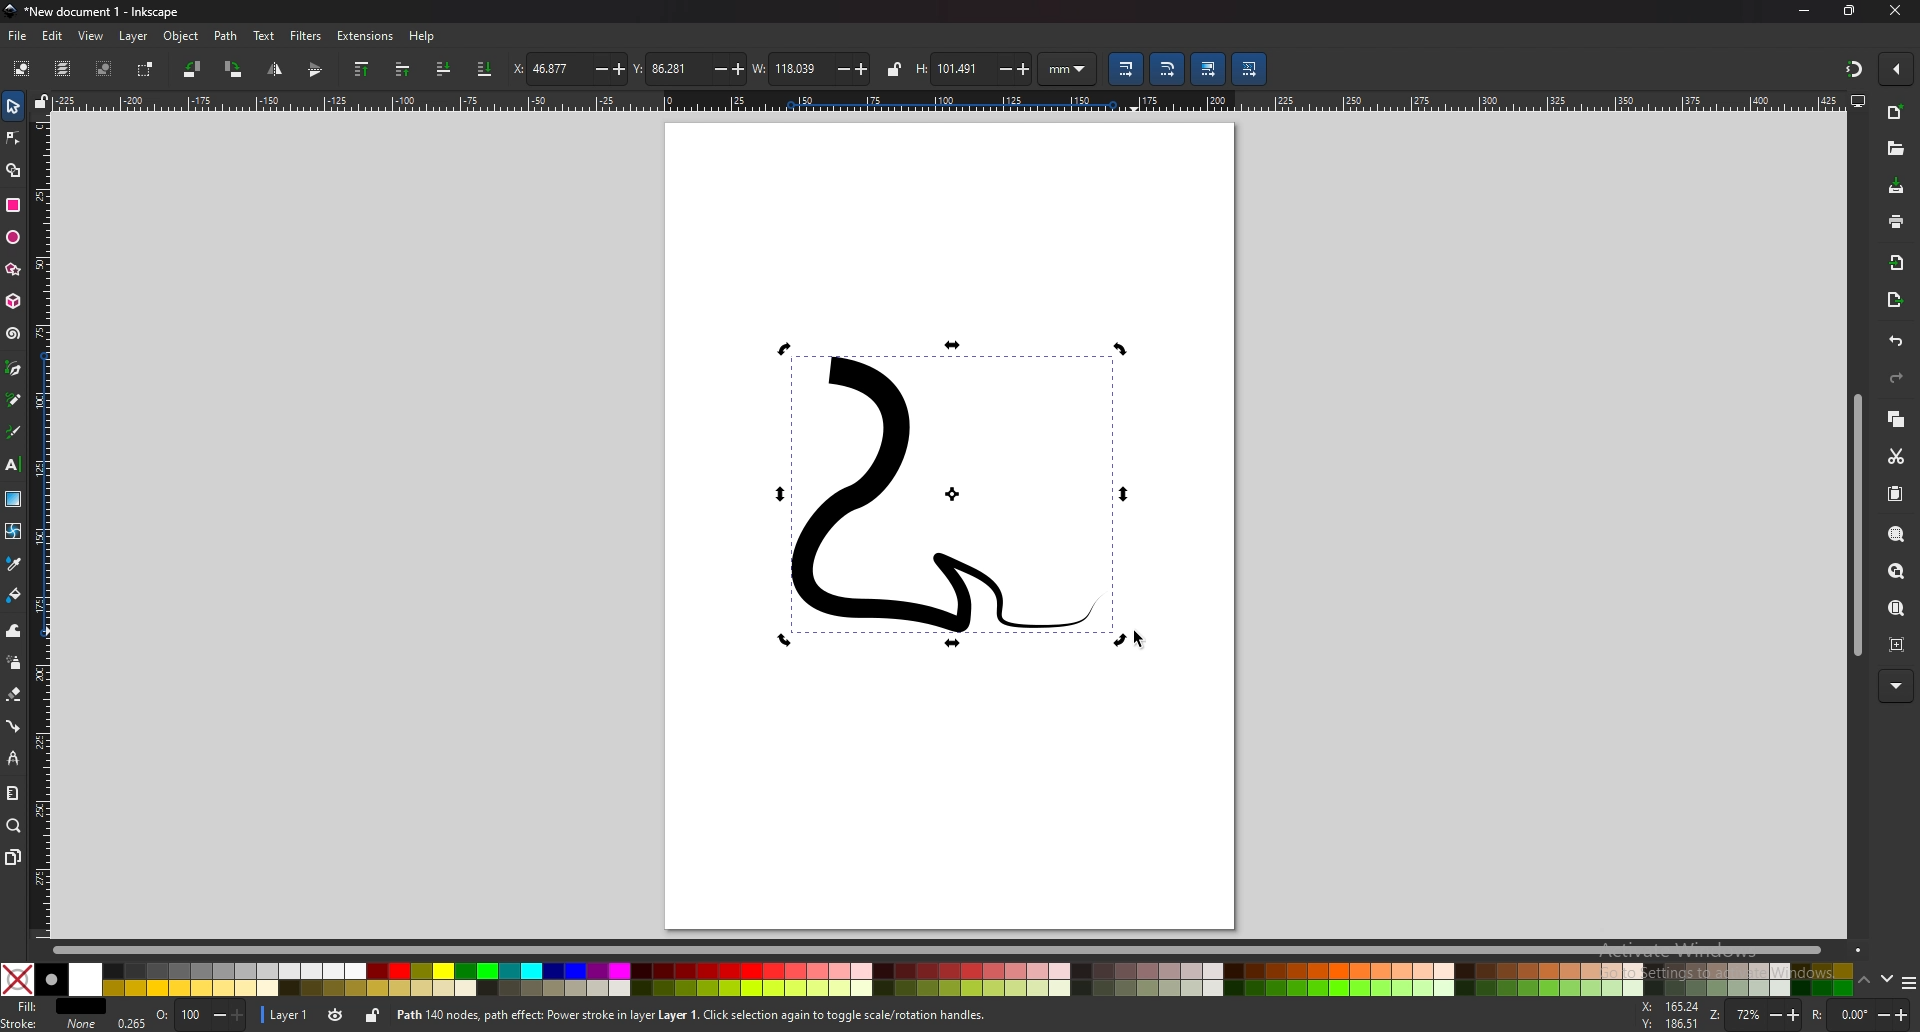  What do you see at coordinates (1894, 341) in the screenshot?
I see `UNDO` at bounding box center [1894, 341].